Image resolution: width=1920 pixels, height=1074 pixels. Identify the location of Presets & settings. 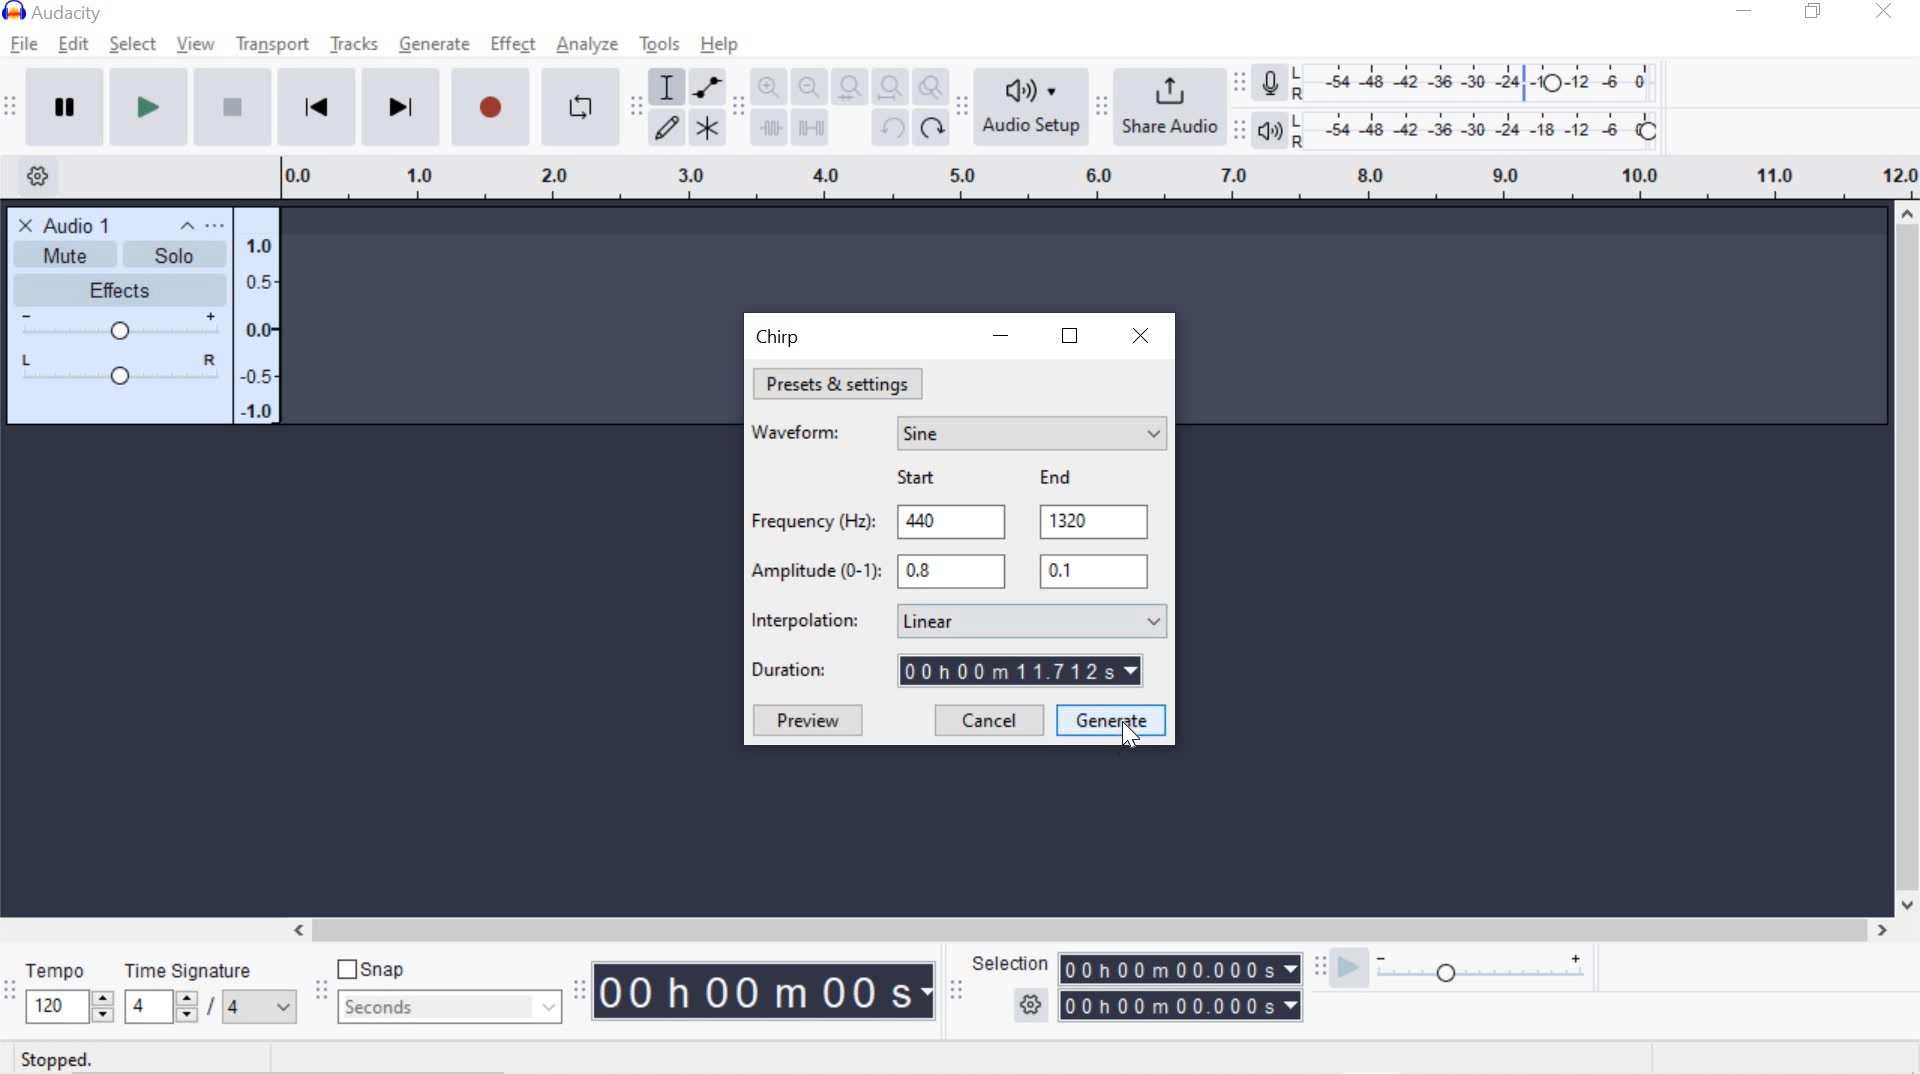
(844, 384).